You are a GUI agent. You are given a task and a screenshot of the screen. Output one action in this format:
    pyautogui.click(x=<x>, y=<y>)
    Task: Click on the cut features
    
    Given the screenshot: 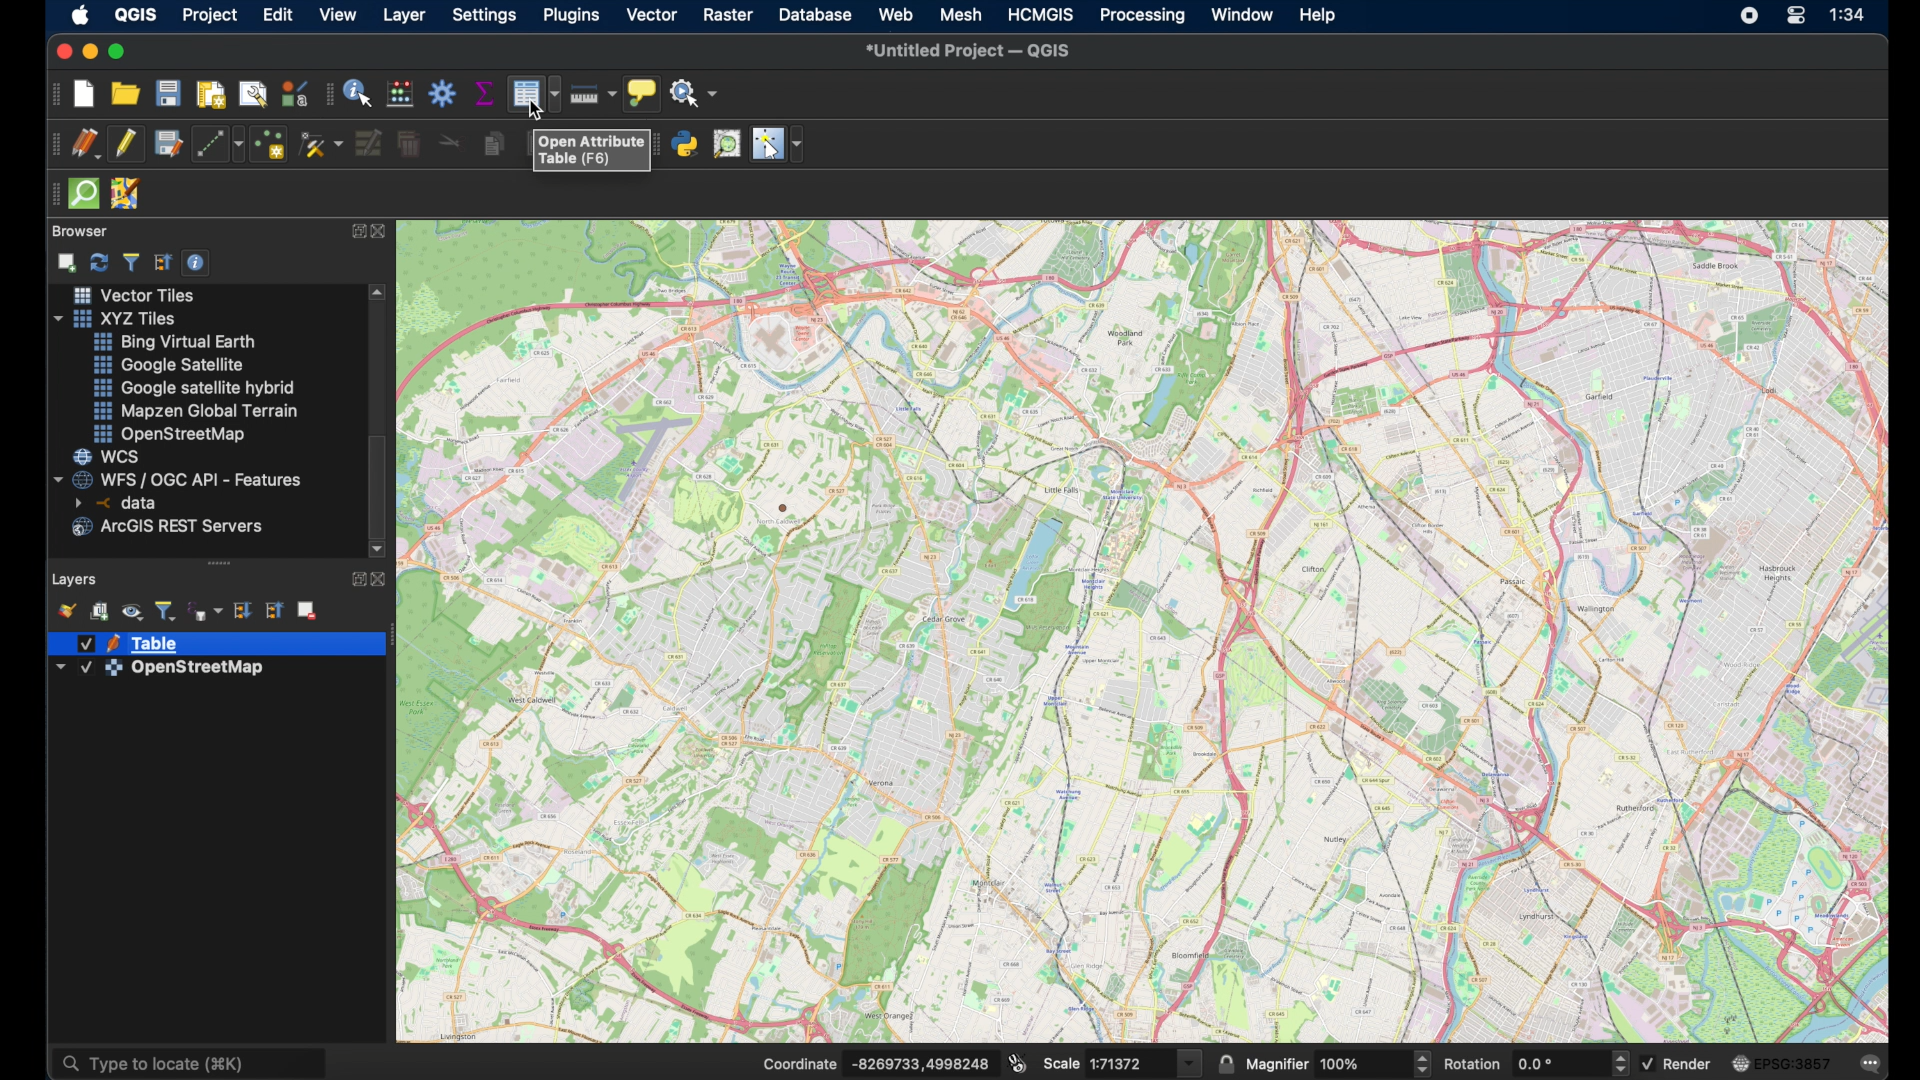 What is the action you would take?
    pyautogui.click(x=448, y=141)
    